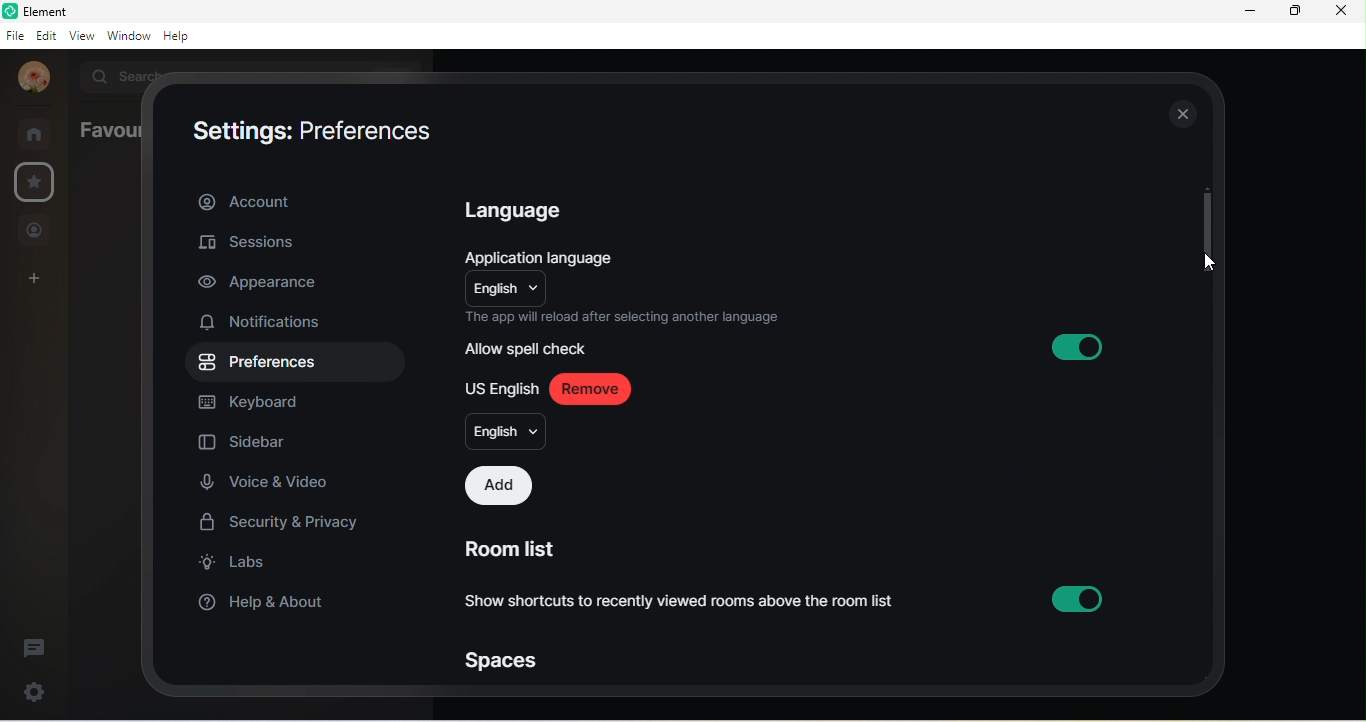 This screenshot has height=722, width=1366. Describe the element at coordinates (263, 284) in the screenshot. I see `appearance` at that location.